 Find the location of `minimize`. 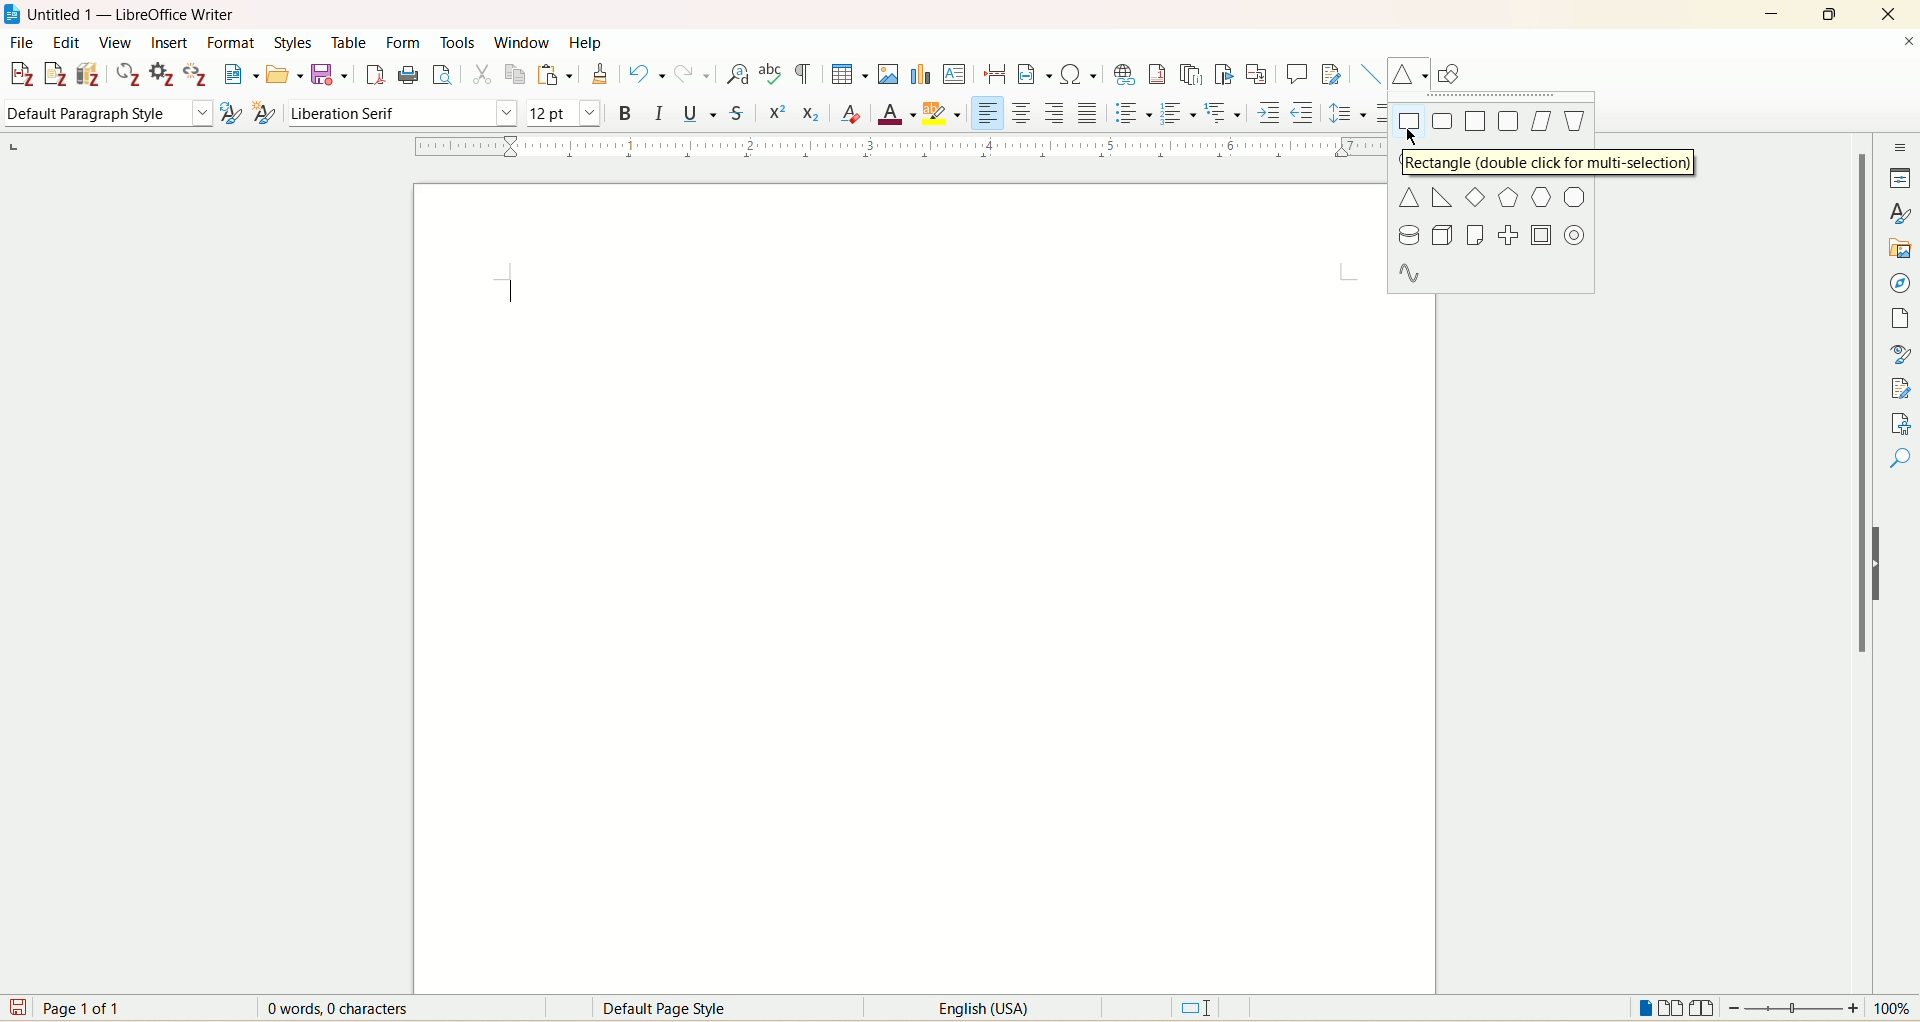

minimize is located at coordinates (1771, 12).